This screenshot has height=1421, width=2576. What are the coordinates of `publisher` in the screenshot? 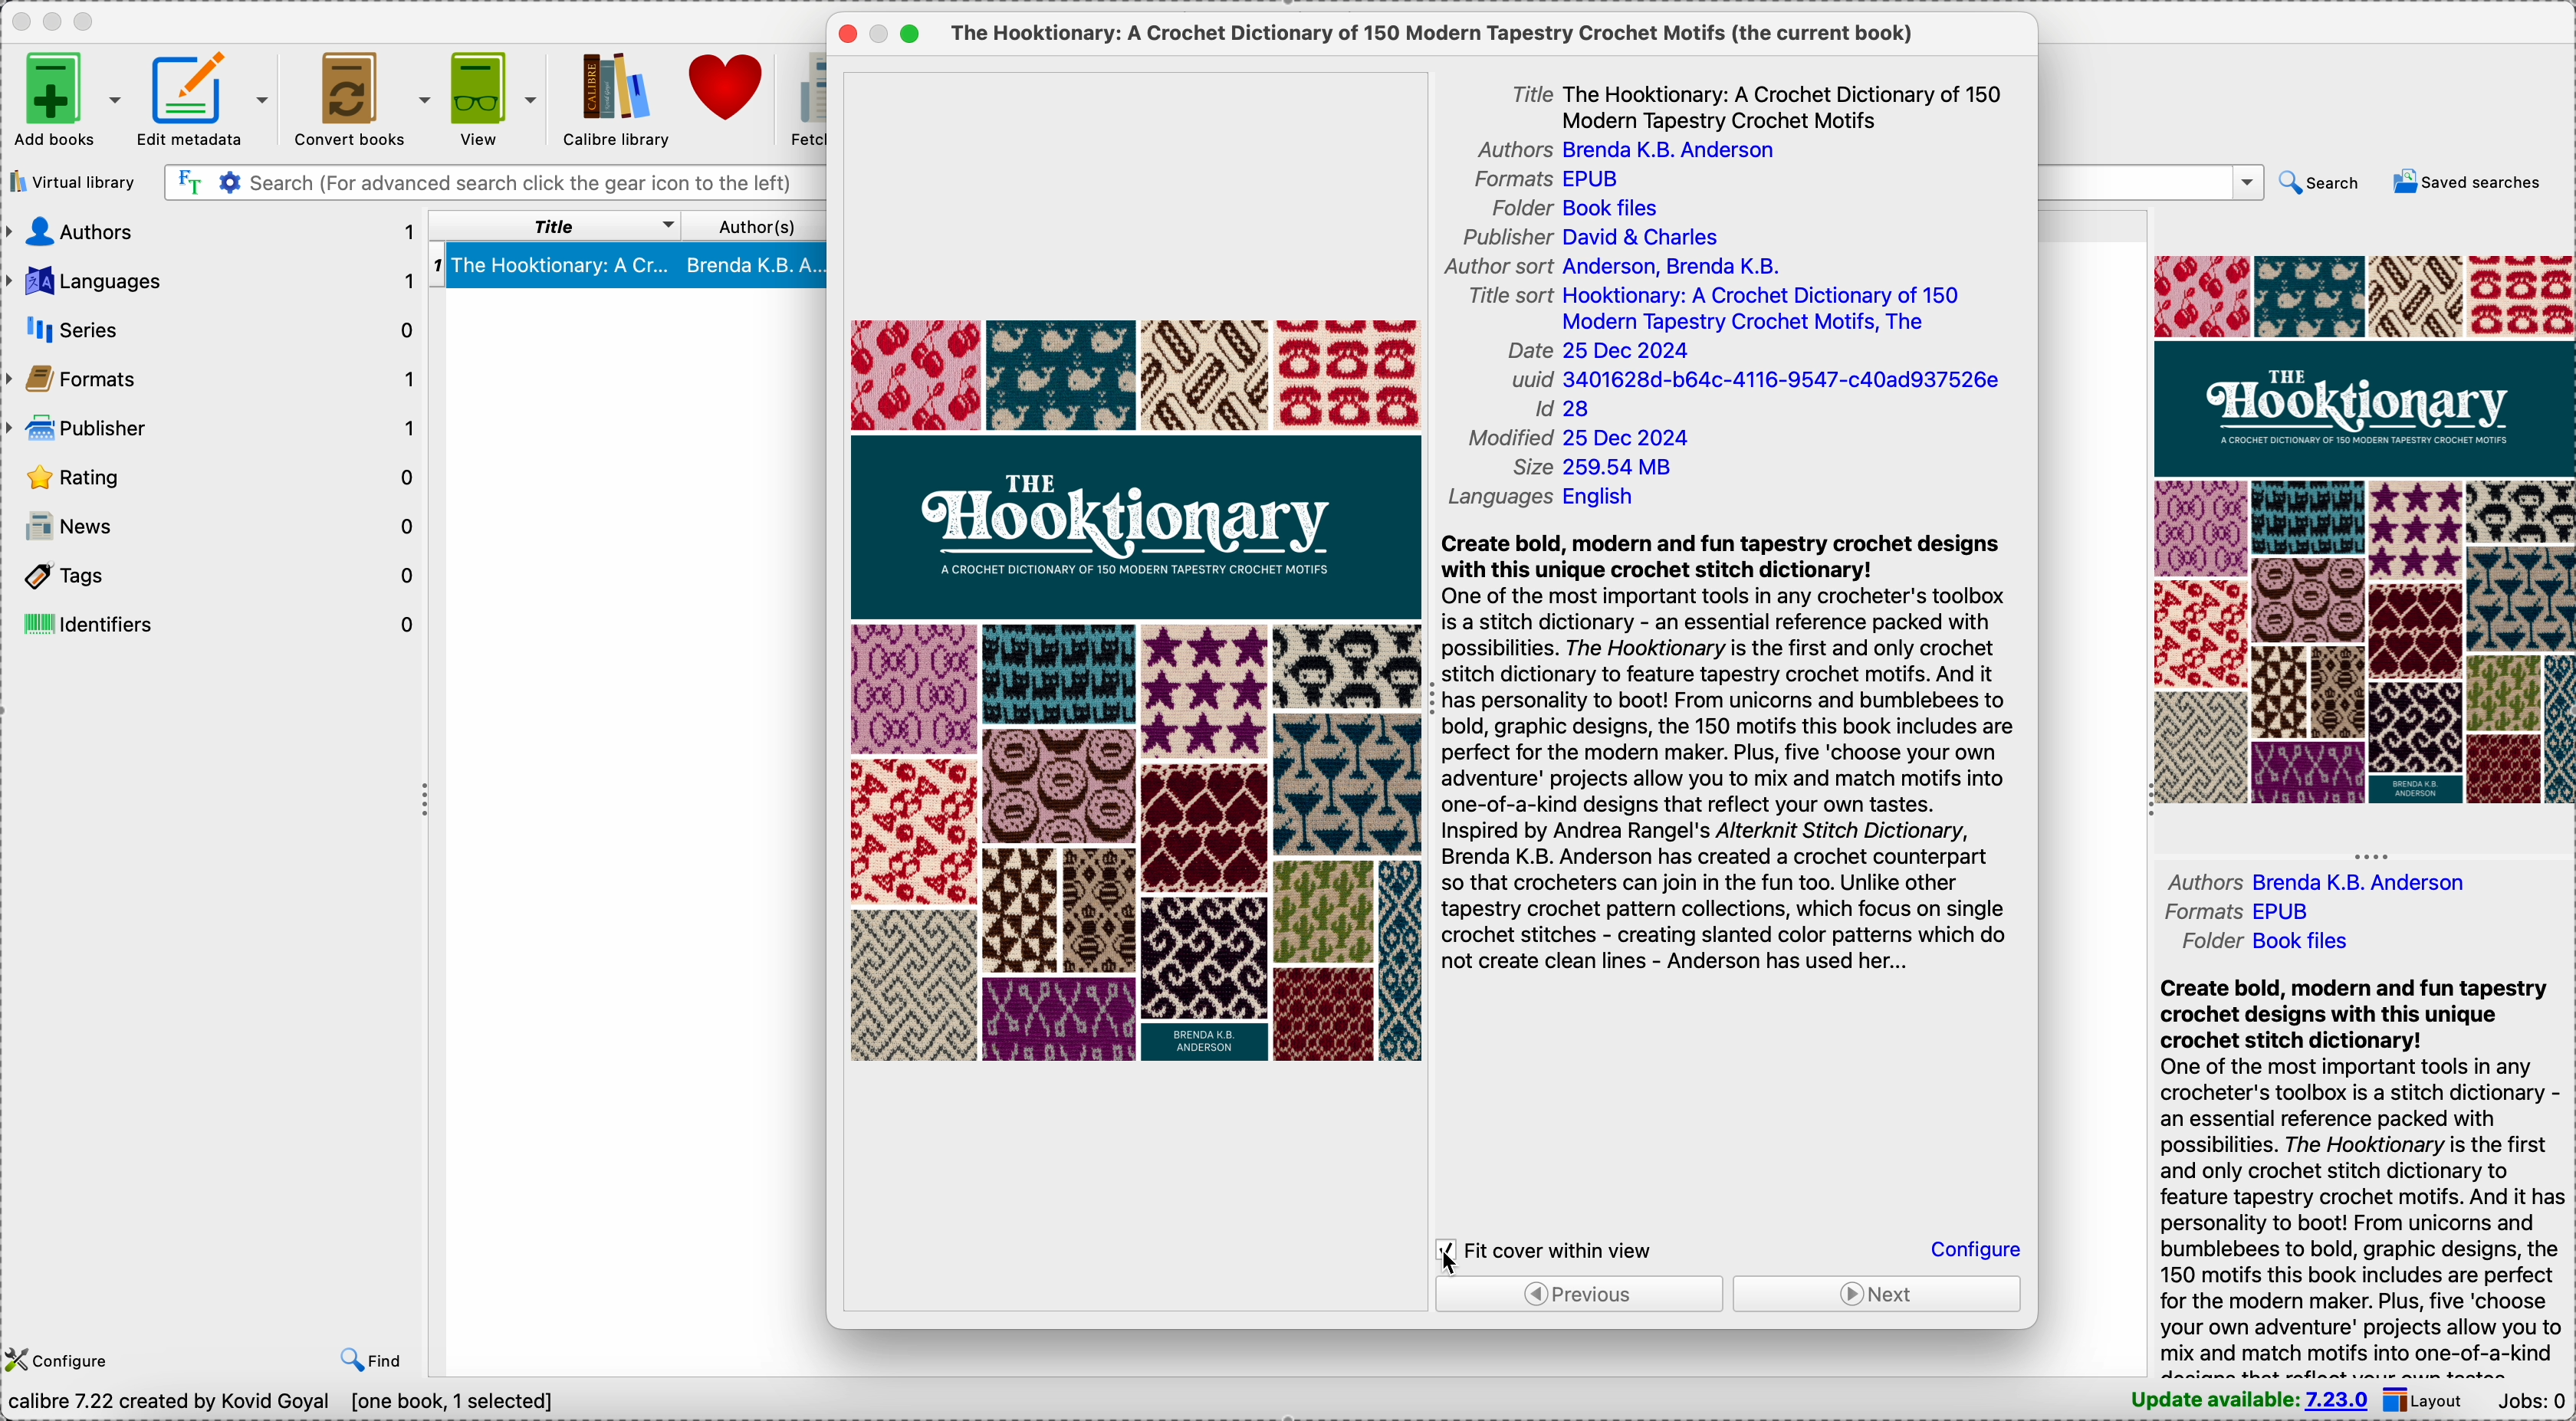 It's located at (1588, 236).